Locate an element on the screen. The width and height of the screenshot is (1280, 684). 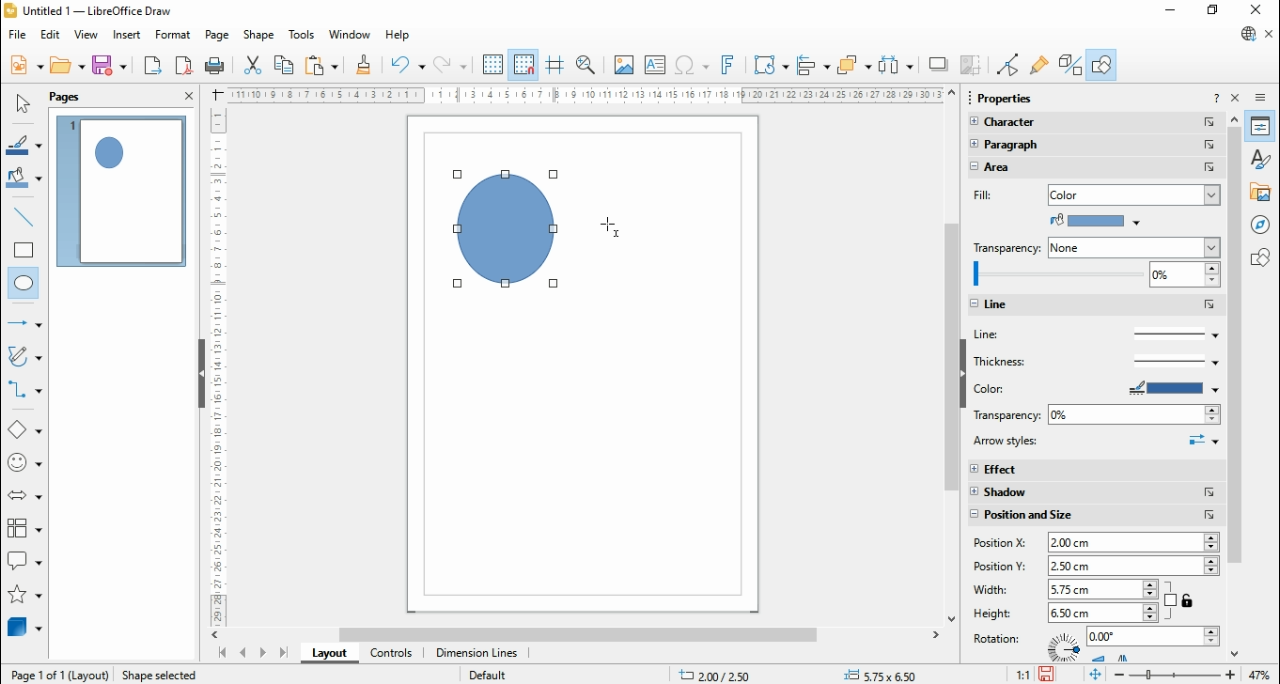
new is located at coordinates (26, 64).